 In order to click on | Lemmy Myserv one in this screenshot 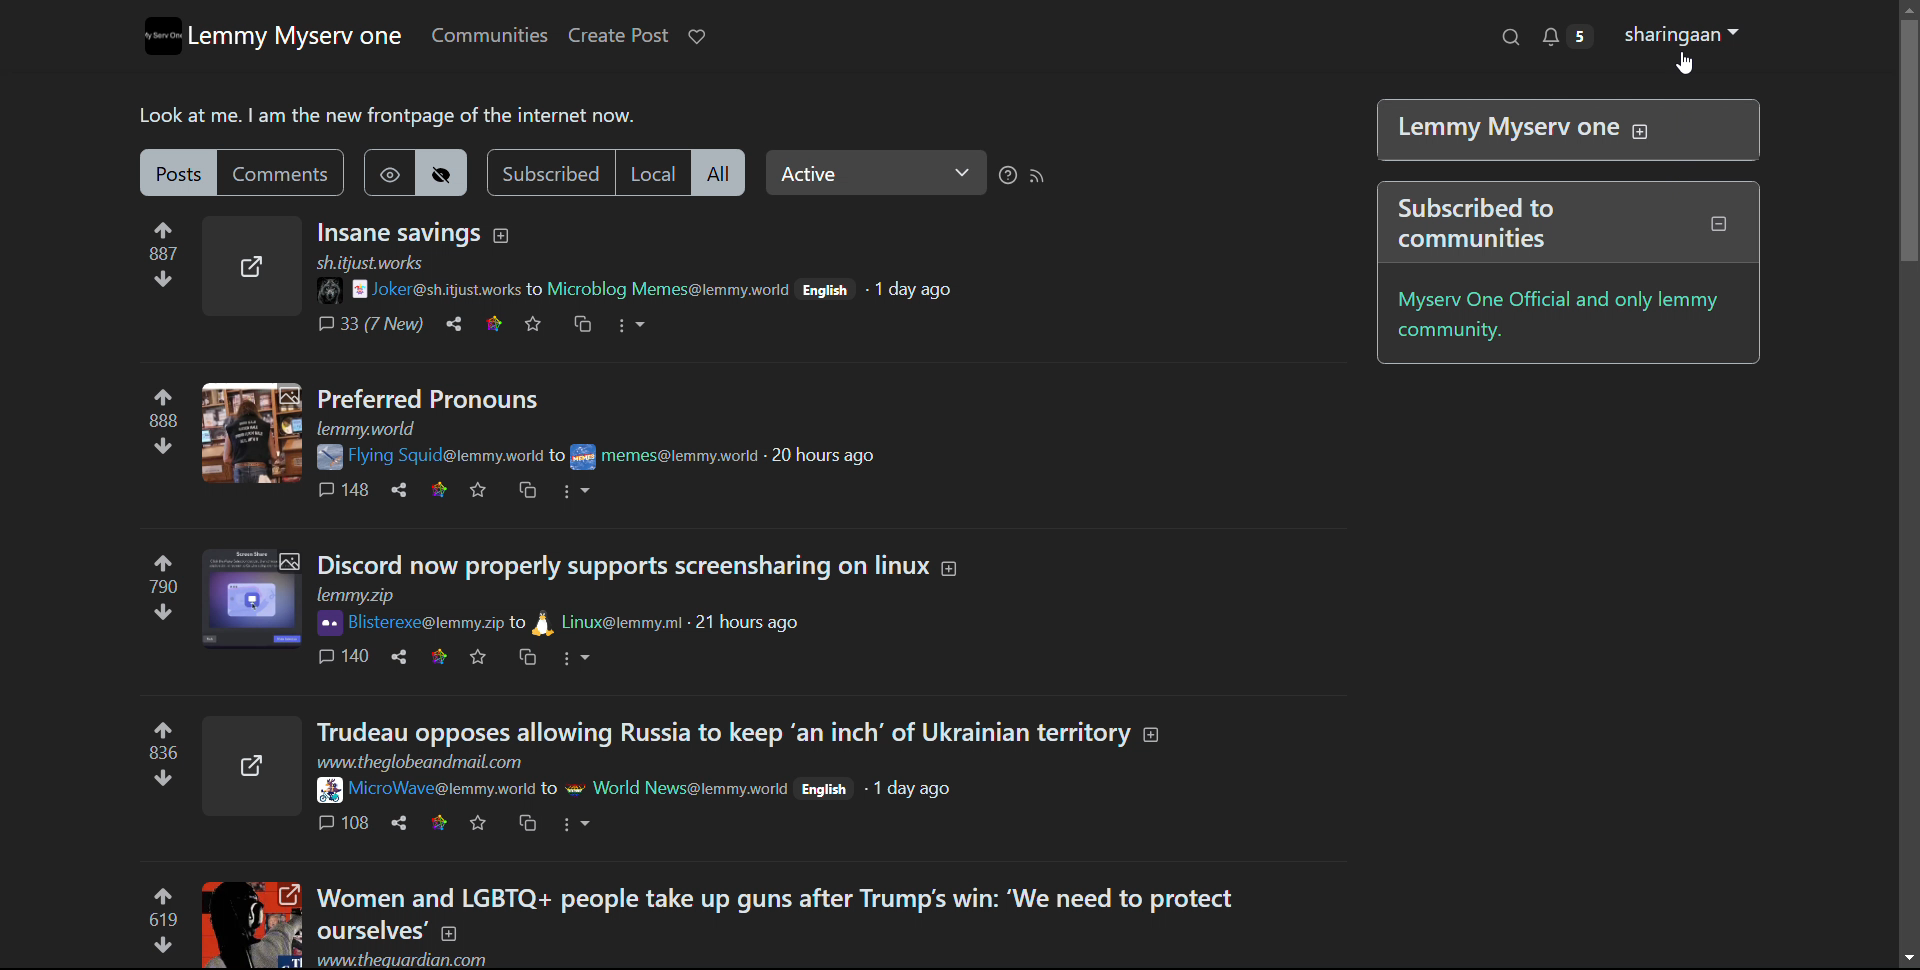, I will do `click(1504, 127)`.